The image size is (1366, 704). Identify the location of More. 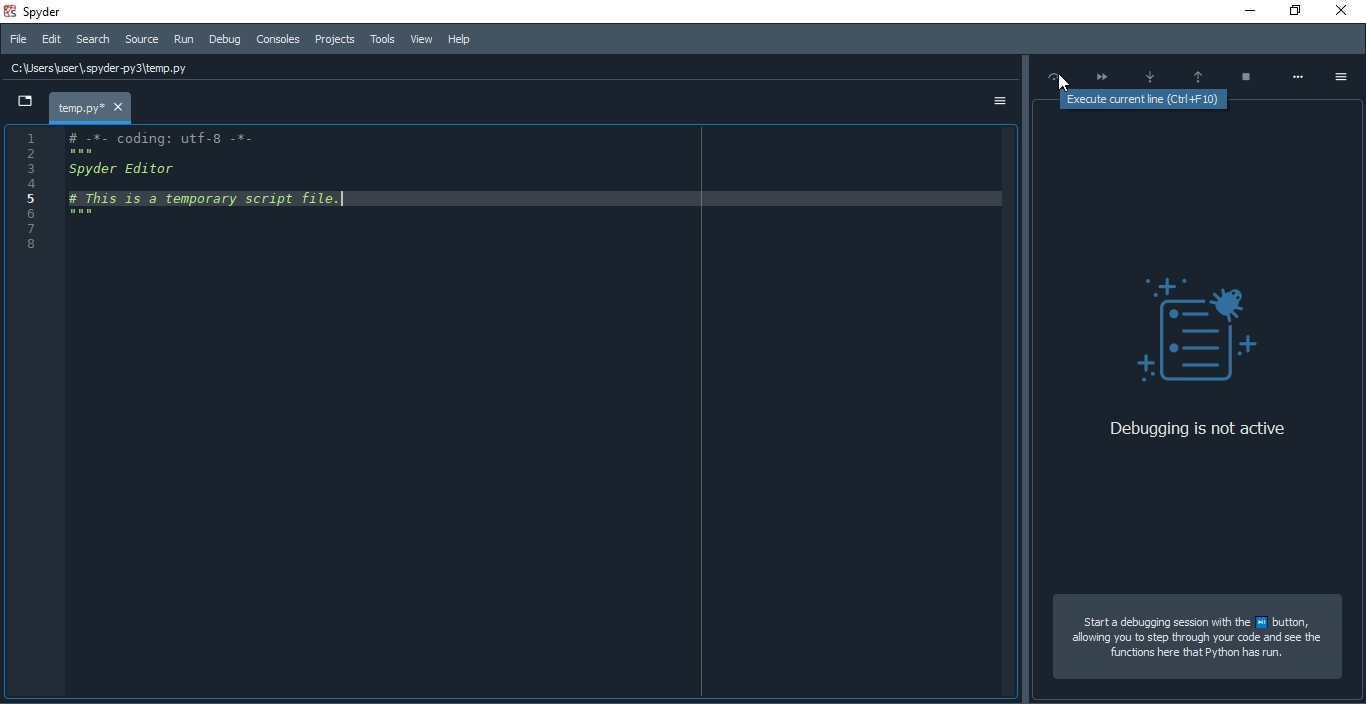
(1296, 77).